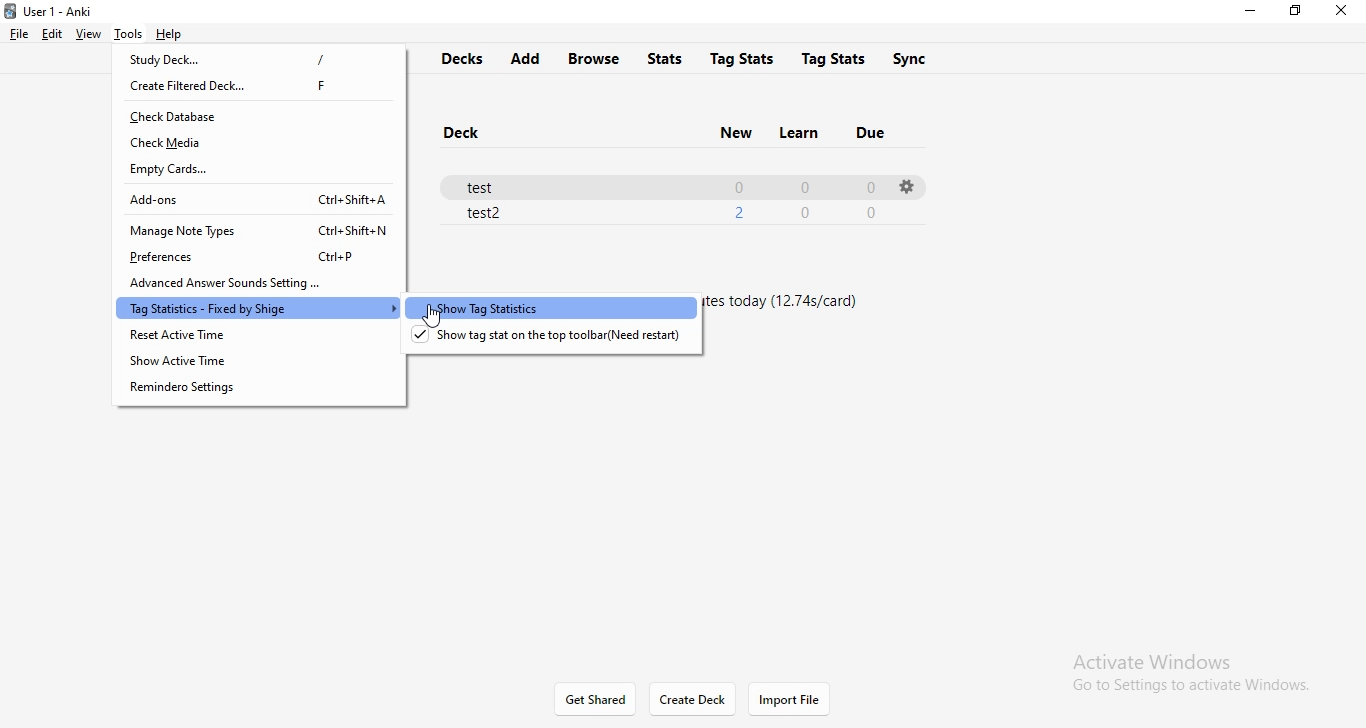 This screenshot has height=728, width=1366. What do you see at coordinates (798, 700) in the screenshot?
I see `import file` at bounding box center [798, 700].